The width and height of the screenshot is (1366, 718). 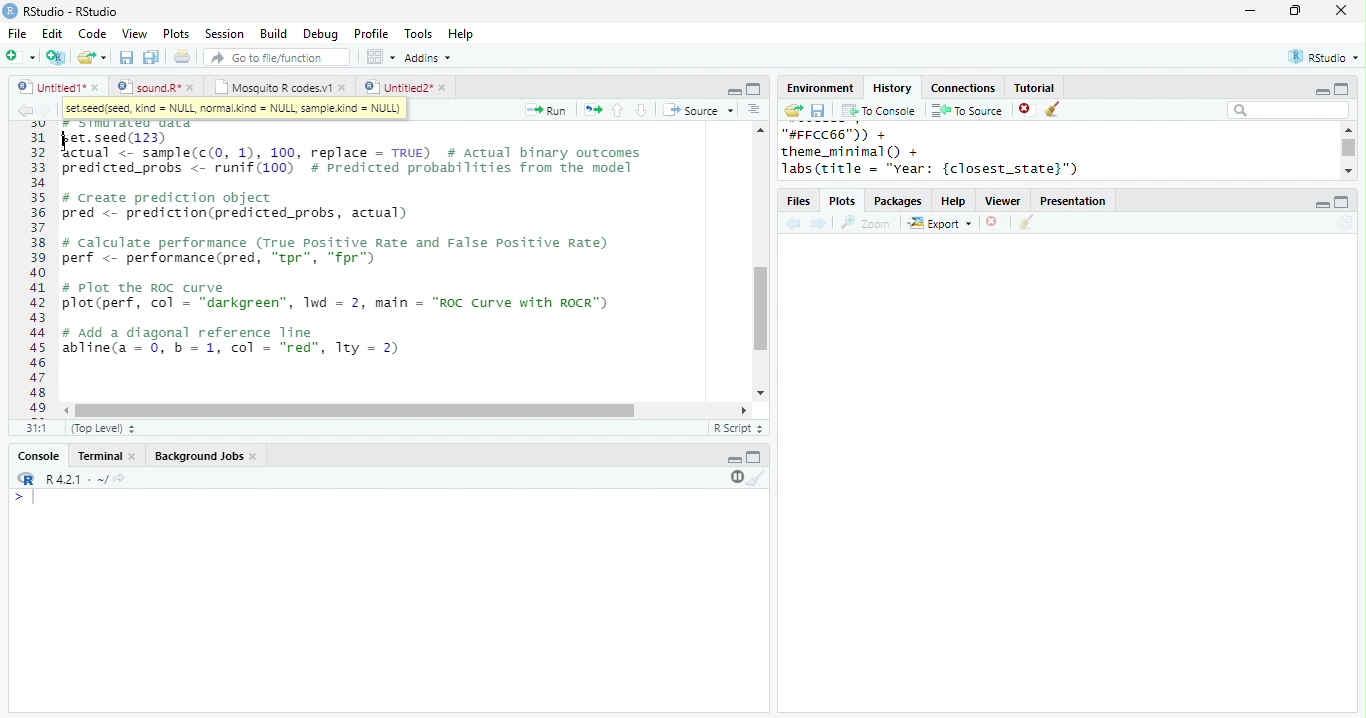 I want to click on scroll down, so click(x=1348, y=170).